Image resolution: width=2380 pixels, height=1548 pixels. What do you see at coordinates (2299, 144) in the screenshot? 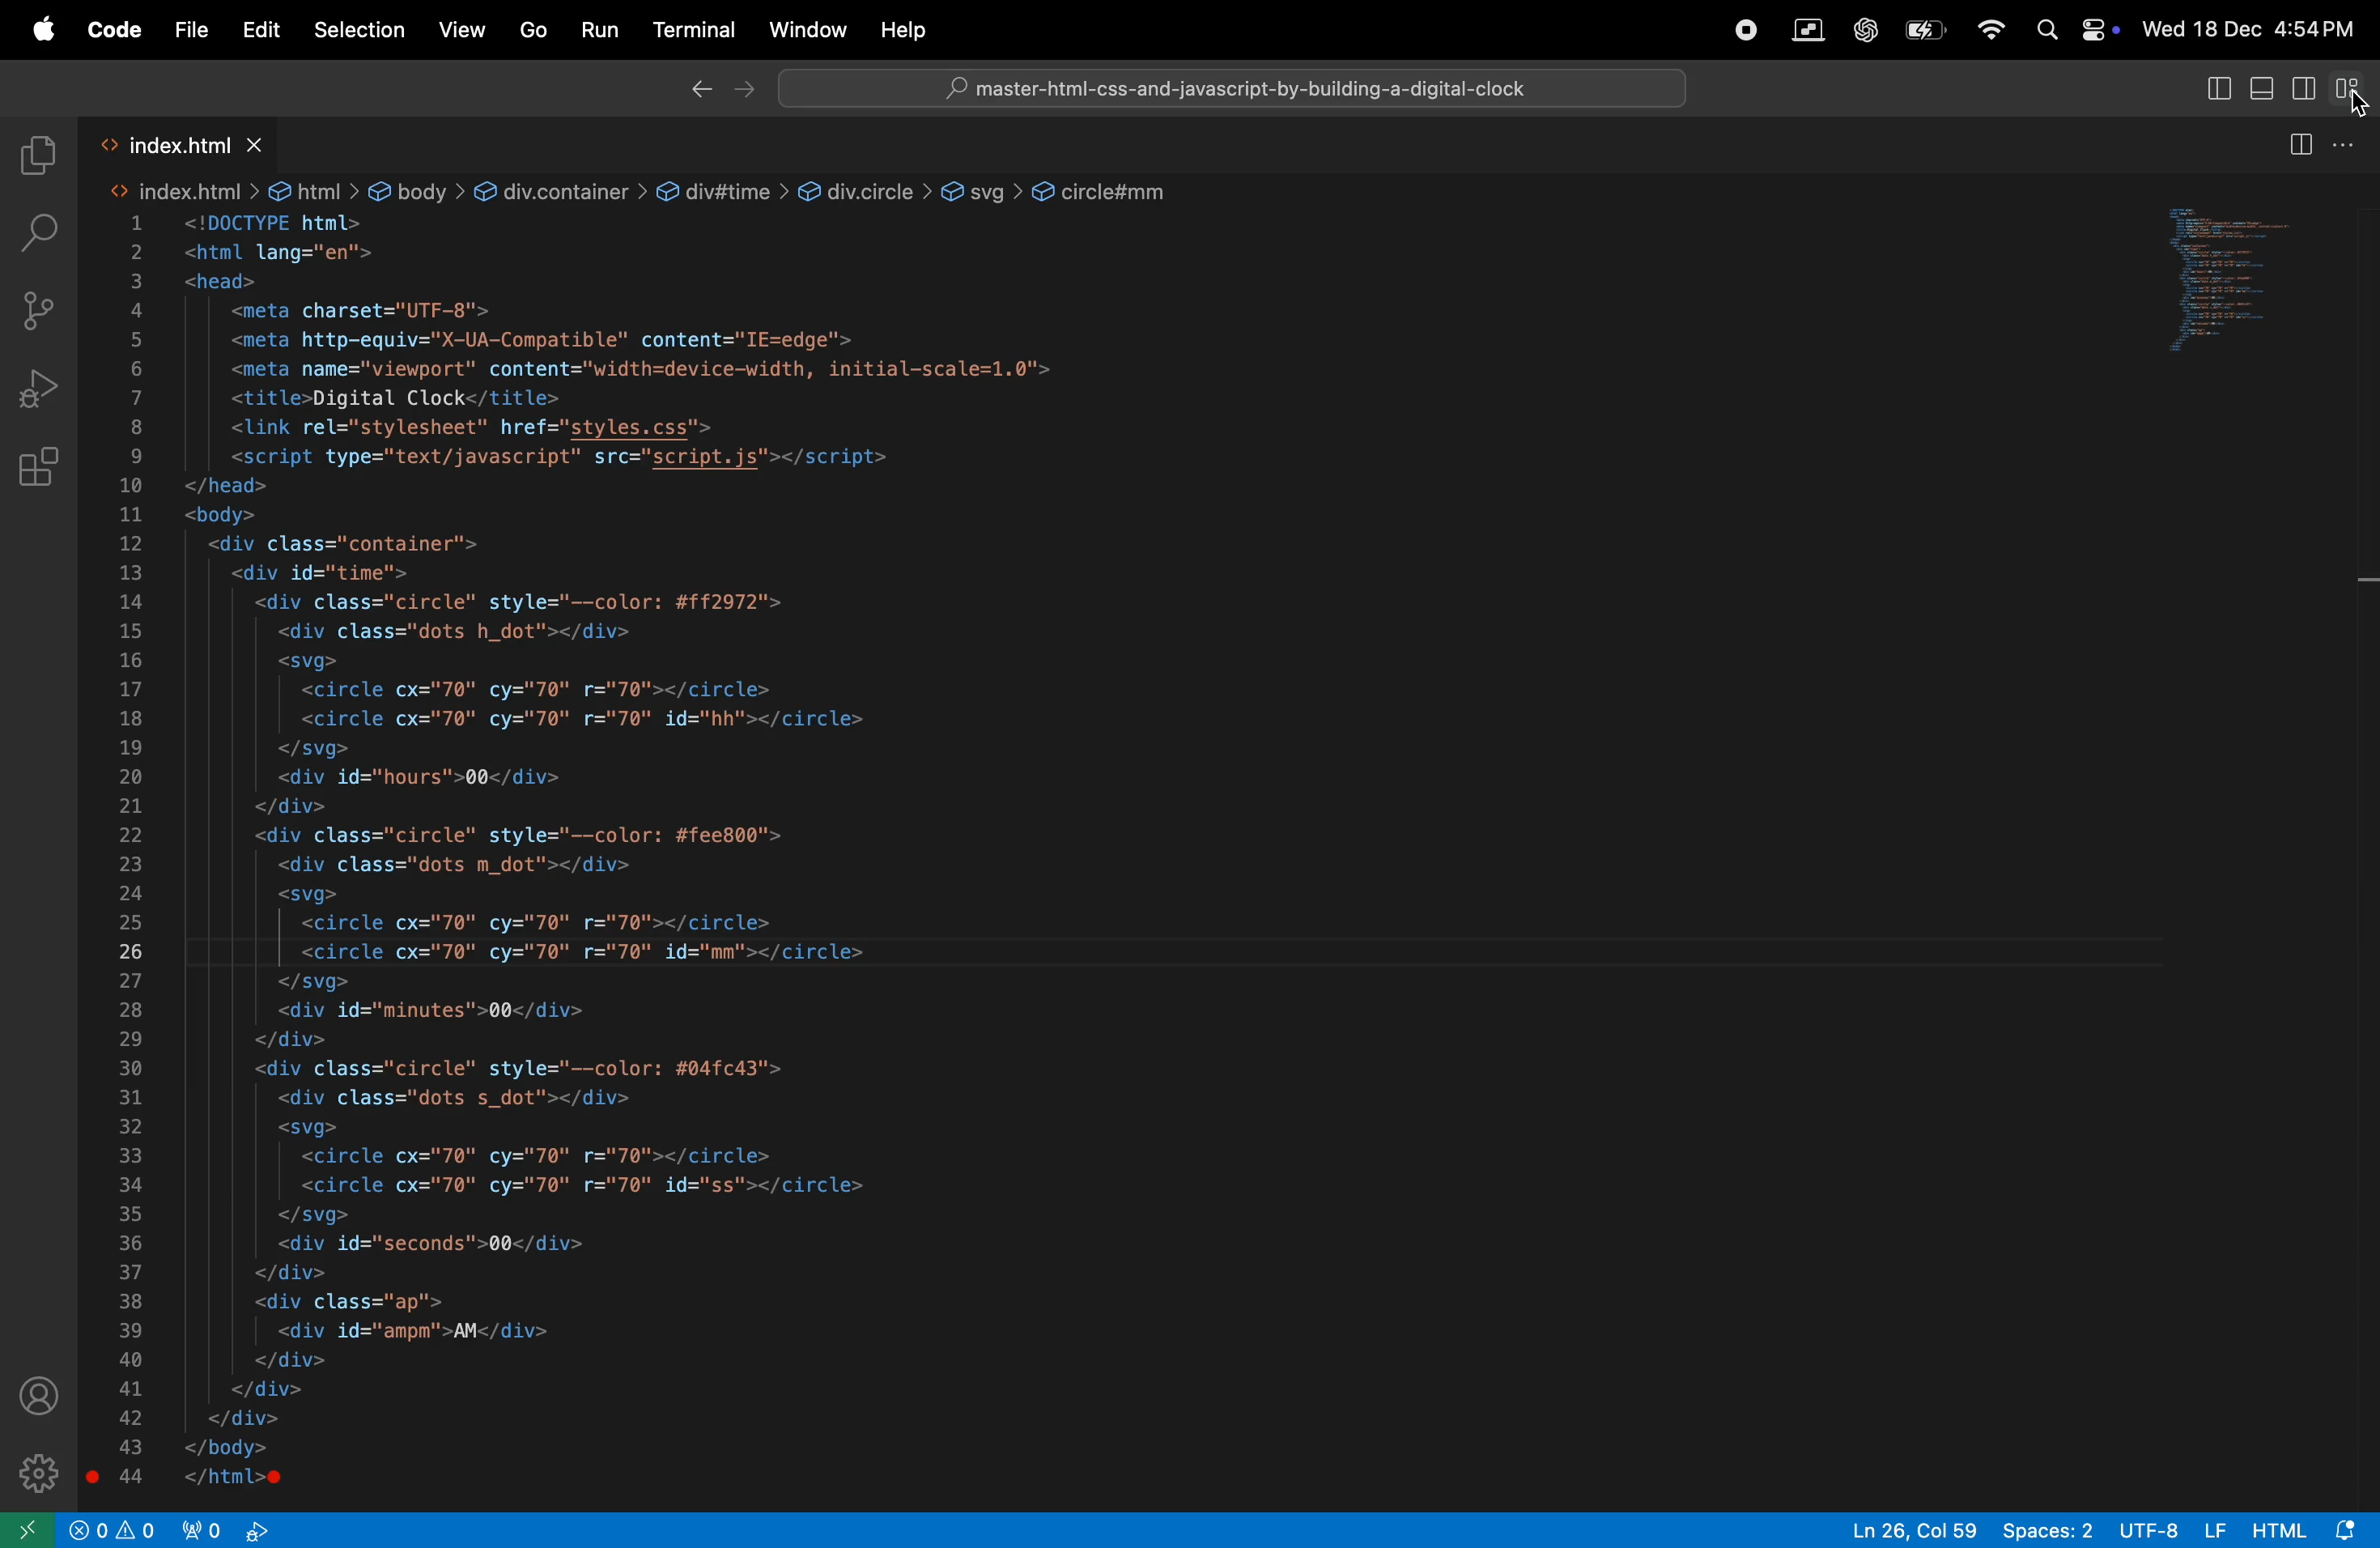
I see `split editor` at bounding box center [2299, 144].